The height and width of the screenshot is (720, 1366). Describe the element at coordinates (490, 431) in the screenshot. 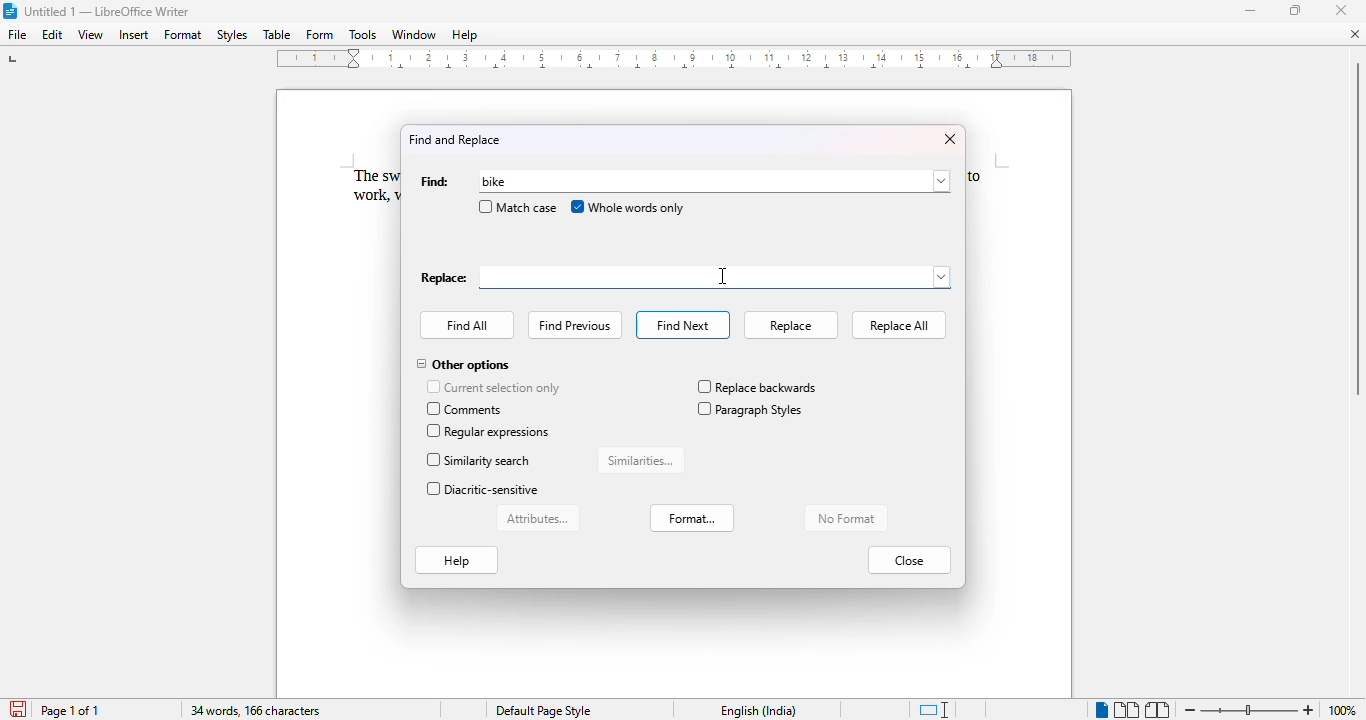

I see `regular expressions` at that location.